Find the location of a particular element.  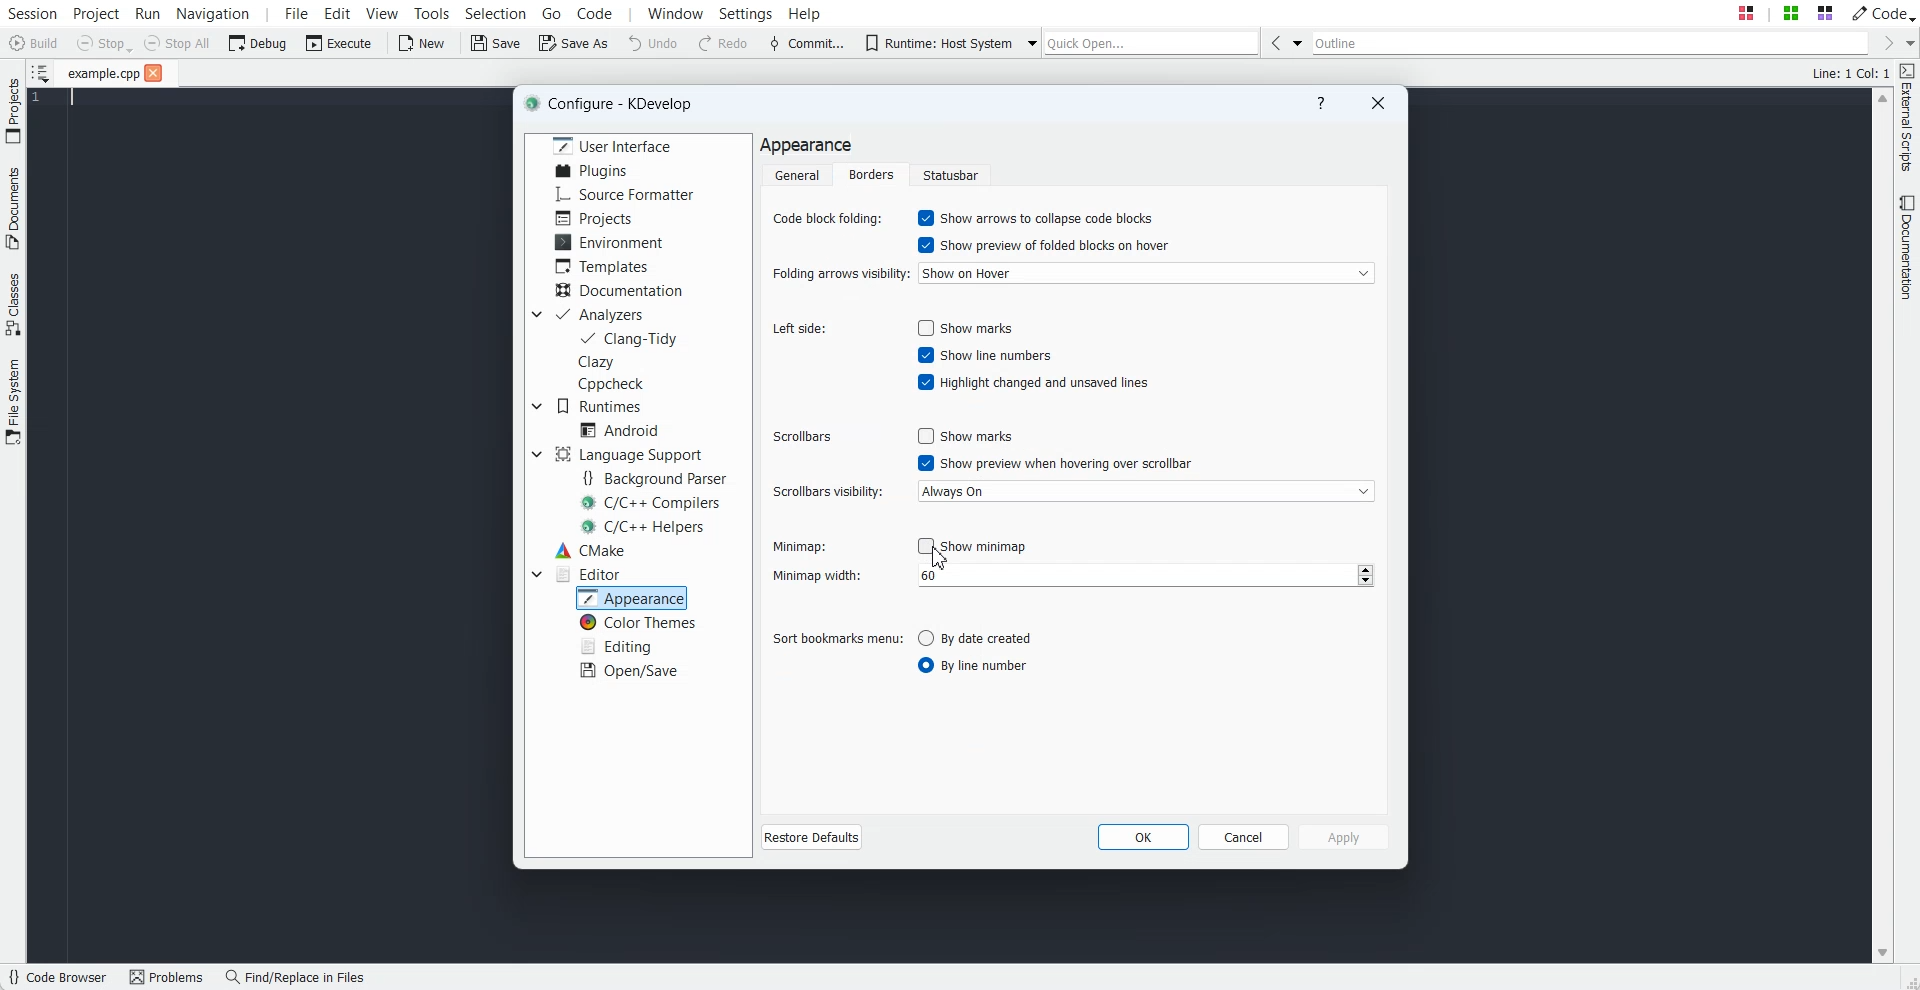

Templates is located at coordinates (604, 265).